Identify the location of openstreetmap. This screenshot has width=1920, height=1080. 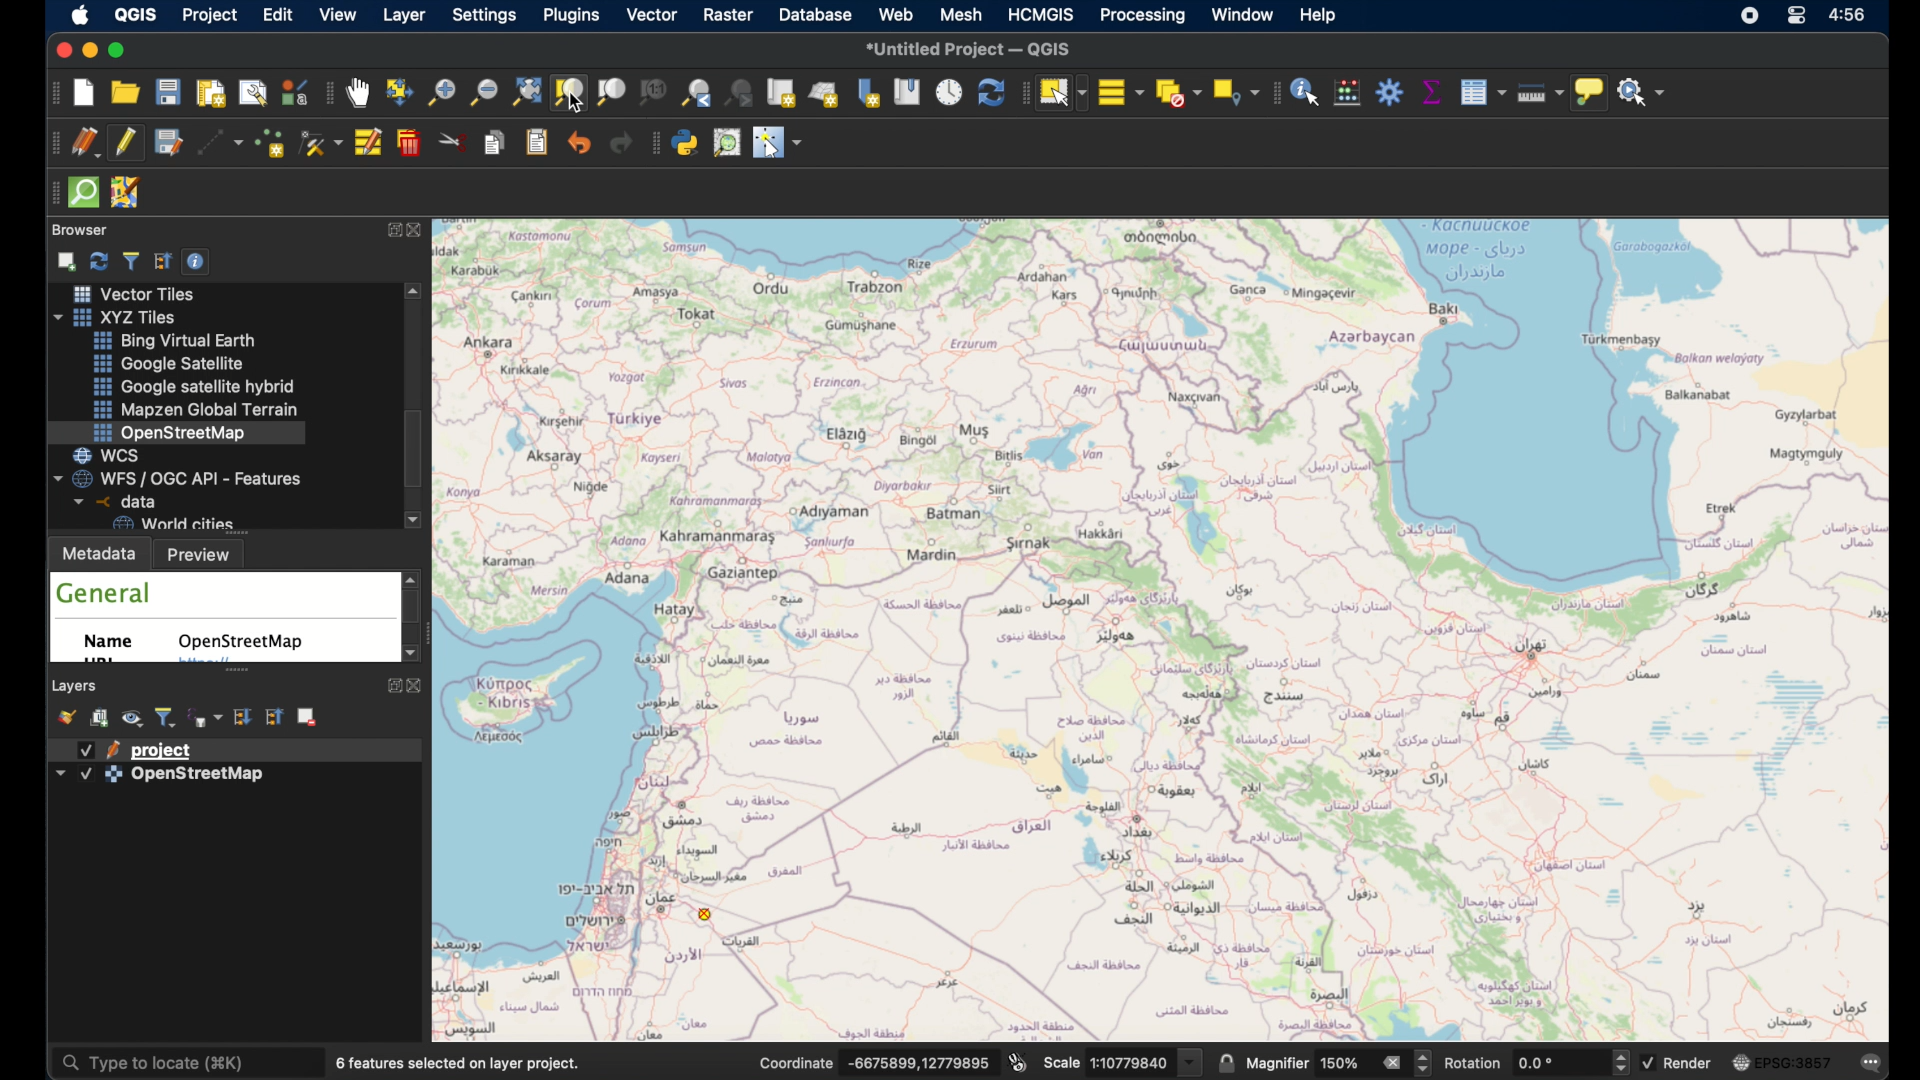
(245, 642).